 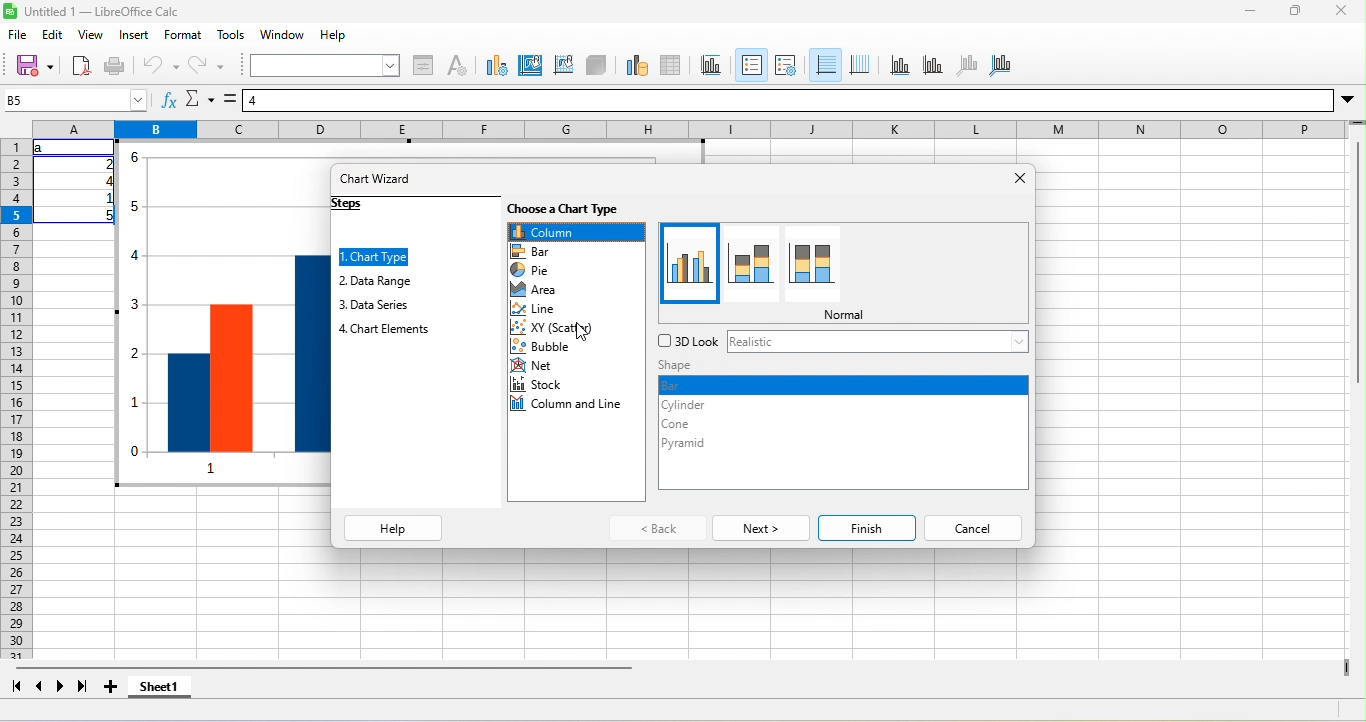 What do you see at coordinates (576, 289) in the screenshot?
I see `area` at bounding box center [576, 289].